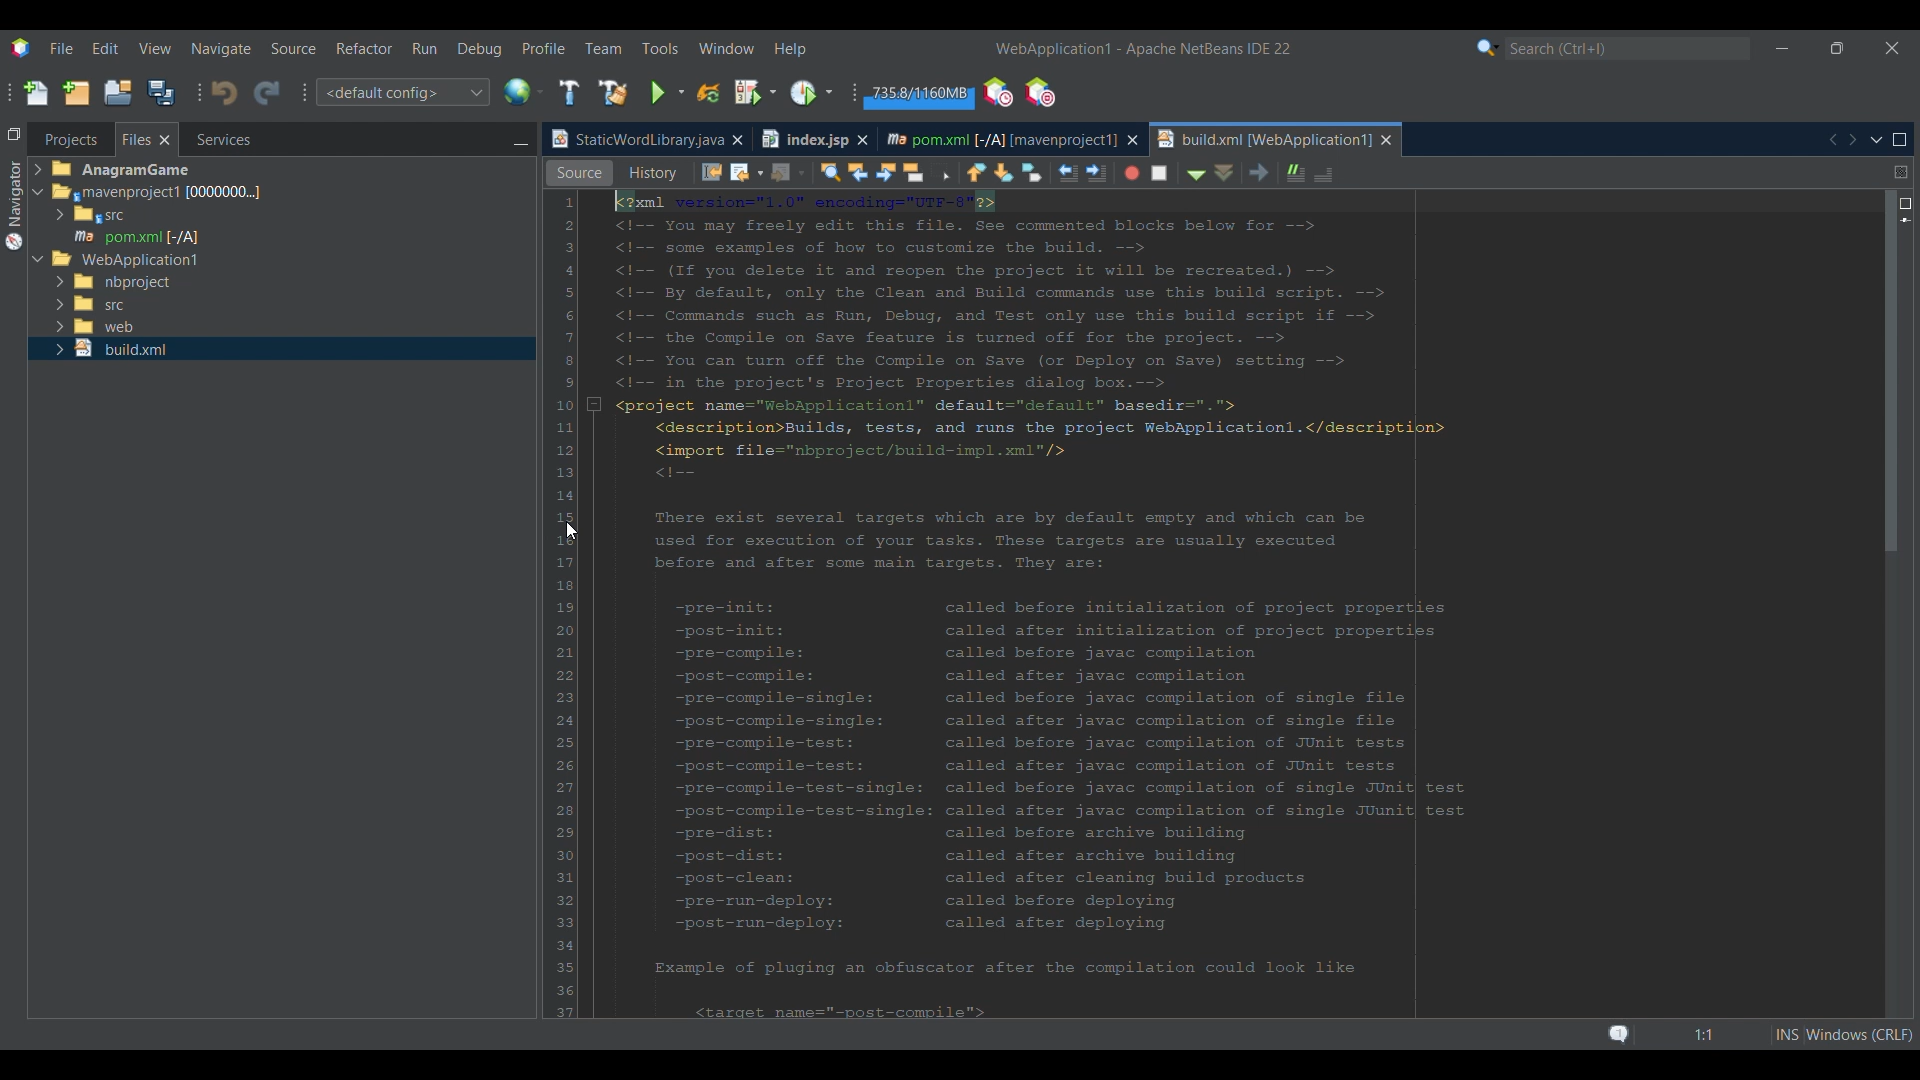 The width and height of the screenshot is (1920, 1080). I want to click on Back options, so click(922, 172).